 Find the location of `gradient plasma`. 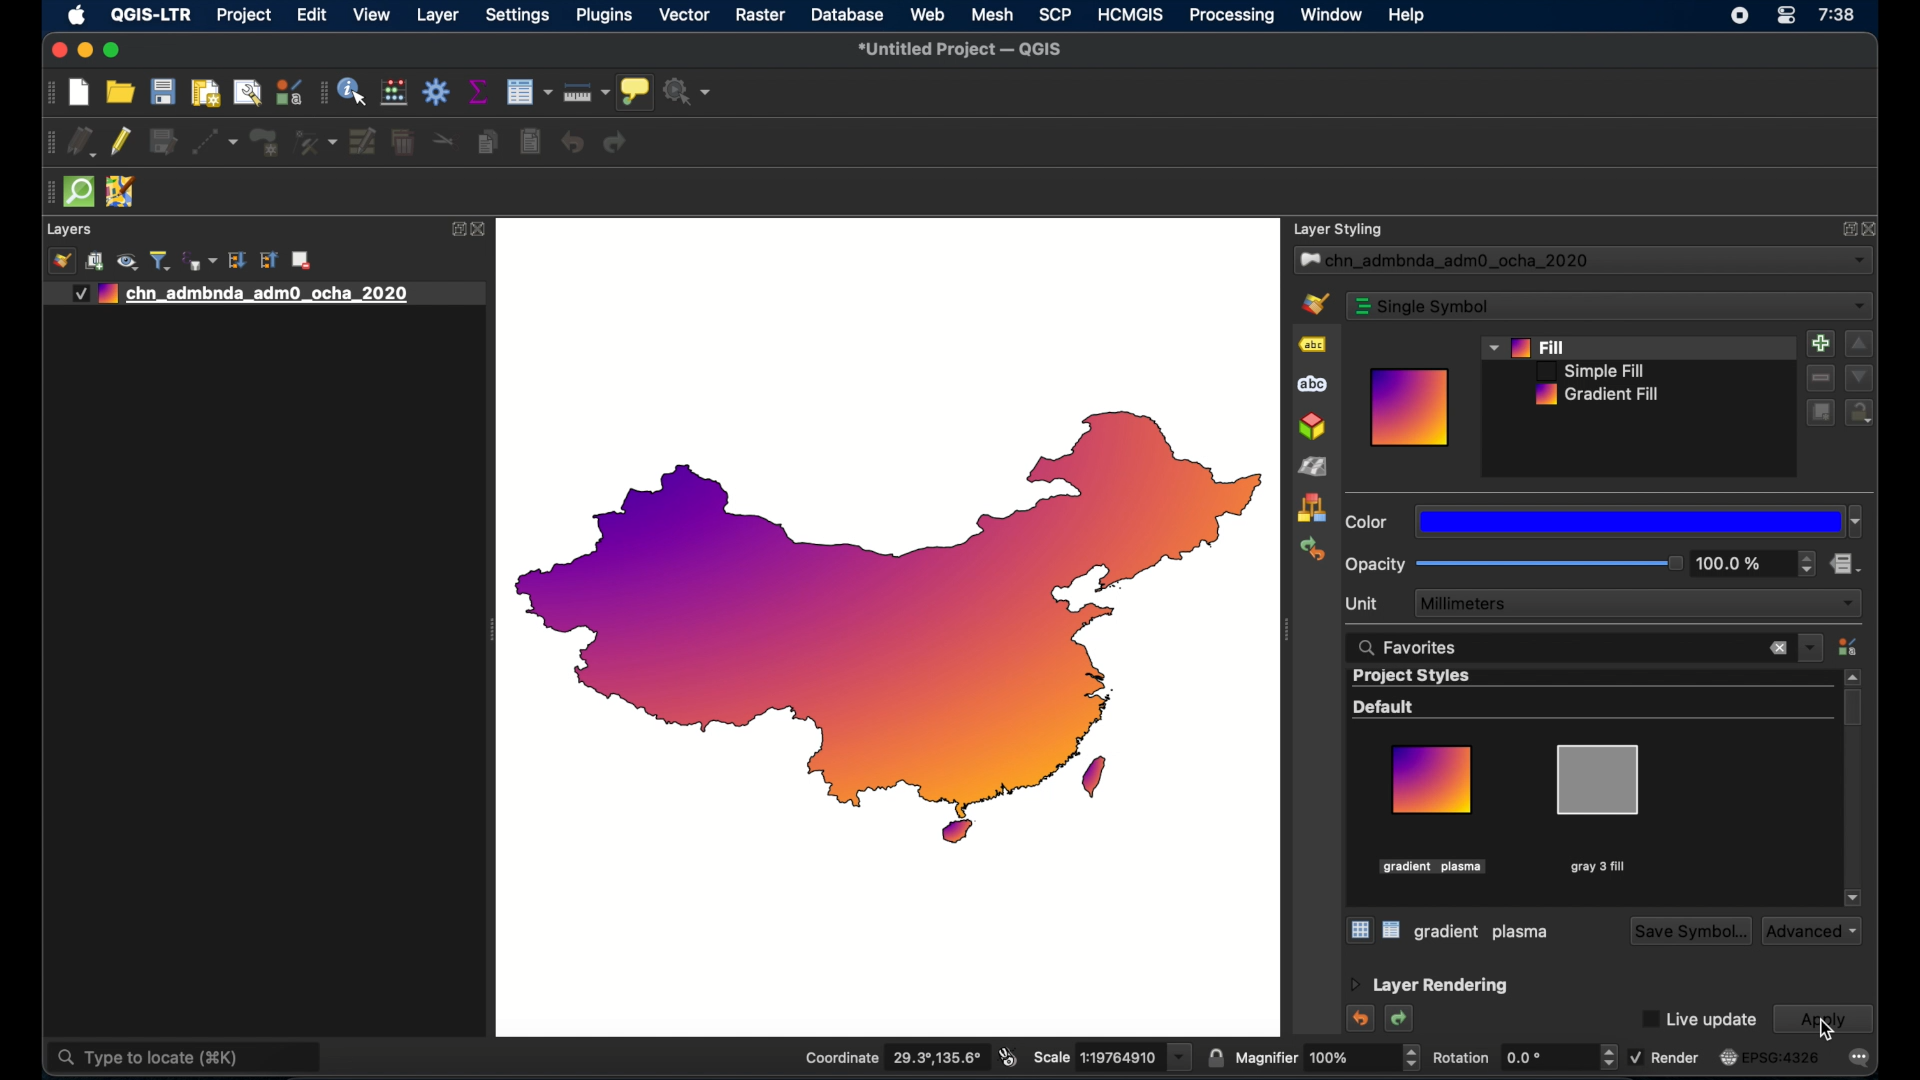

gradient plasma is located at coordinates (1433, 810).